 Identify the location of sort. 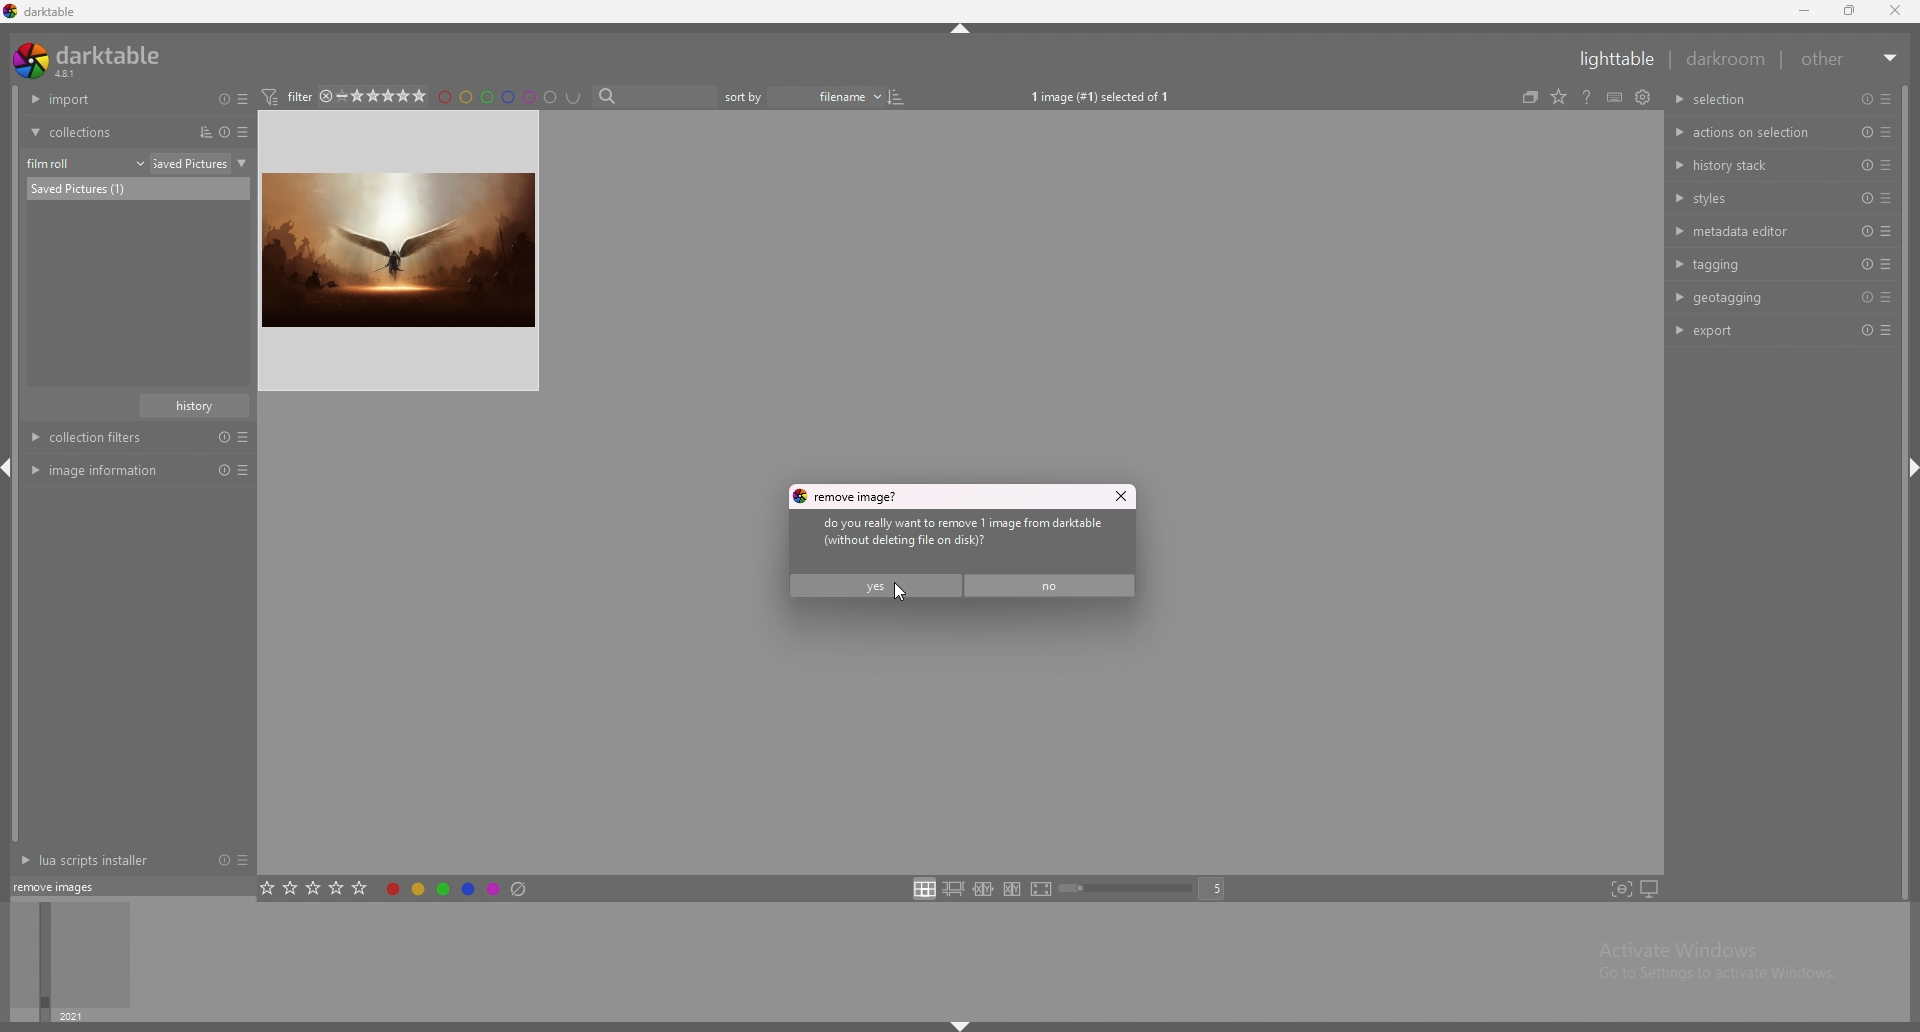
(201, 132).